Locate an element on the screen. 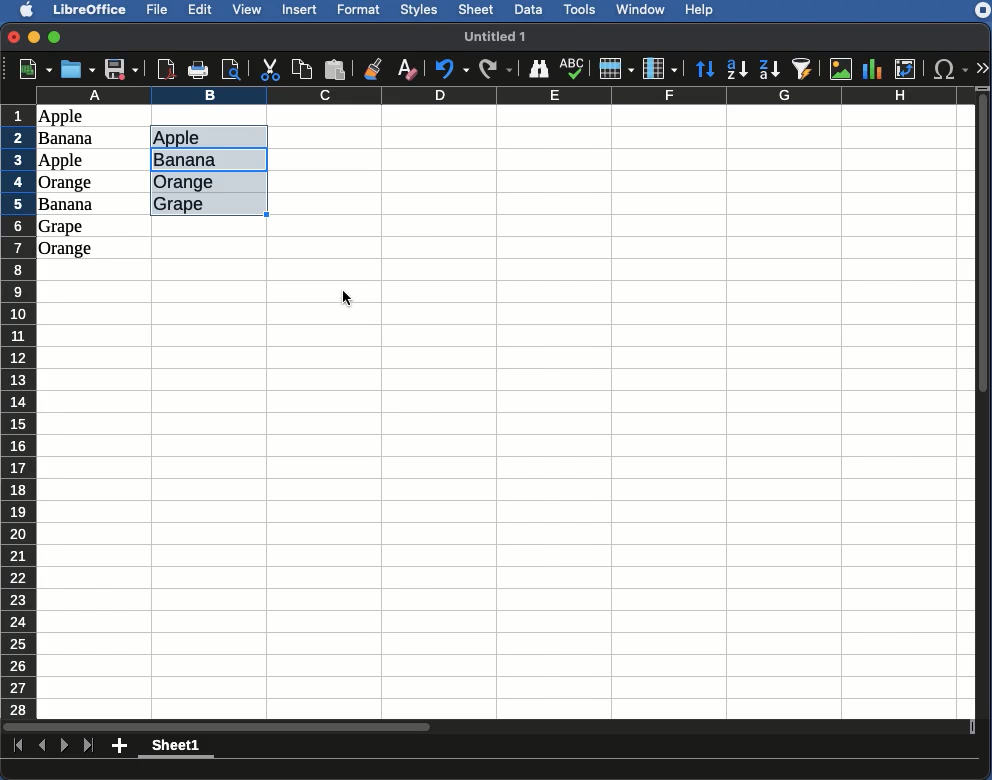  Pivot table is located at coordinates (905, 69).